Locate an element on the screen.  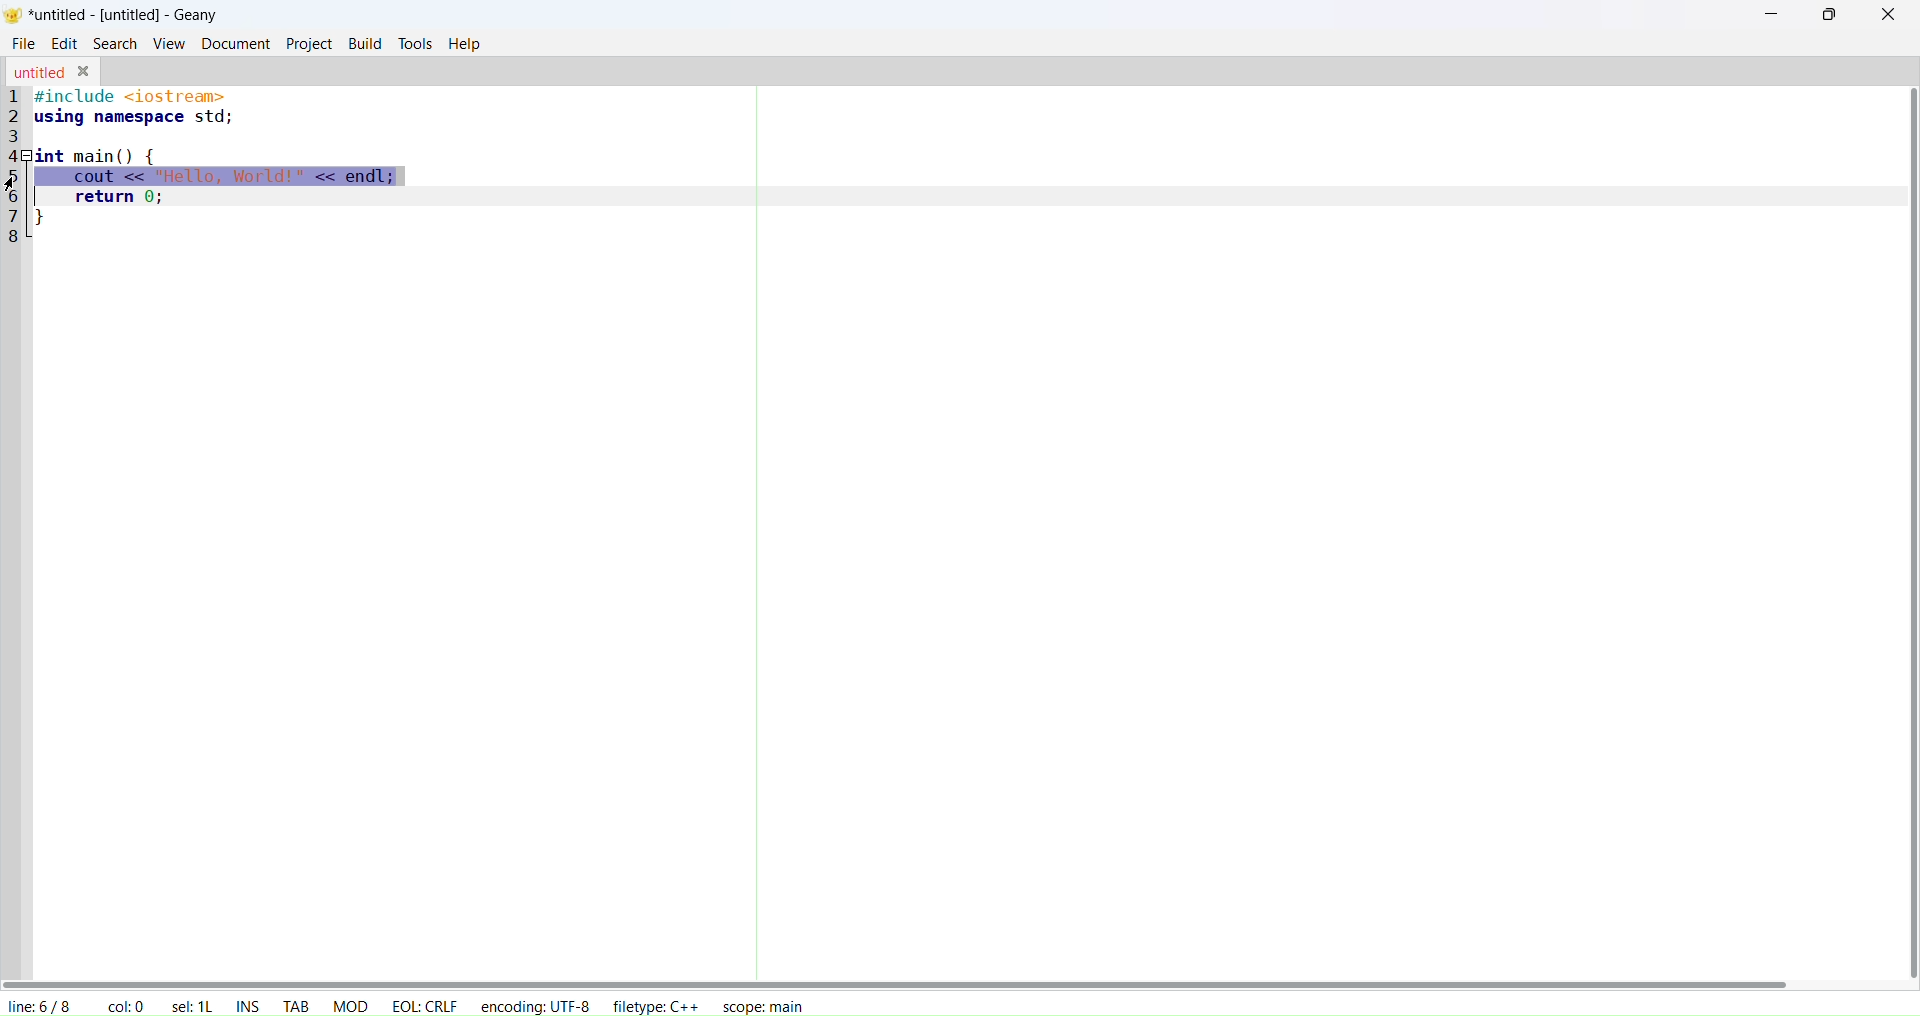
6      return 0; is located at coordinates (104, 199).